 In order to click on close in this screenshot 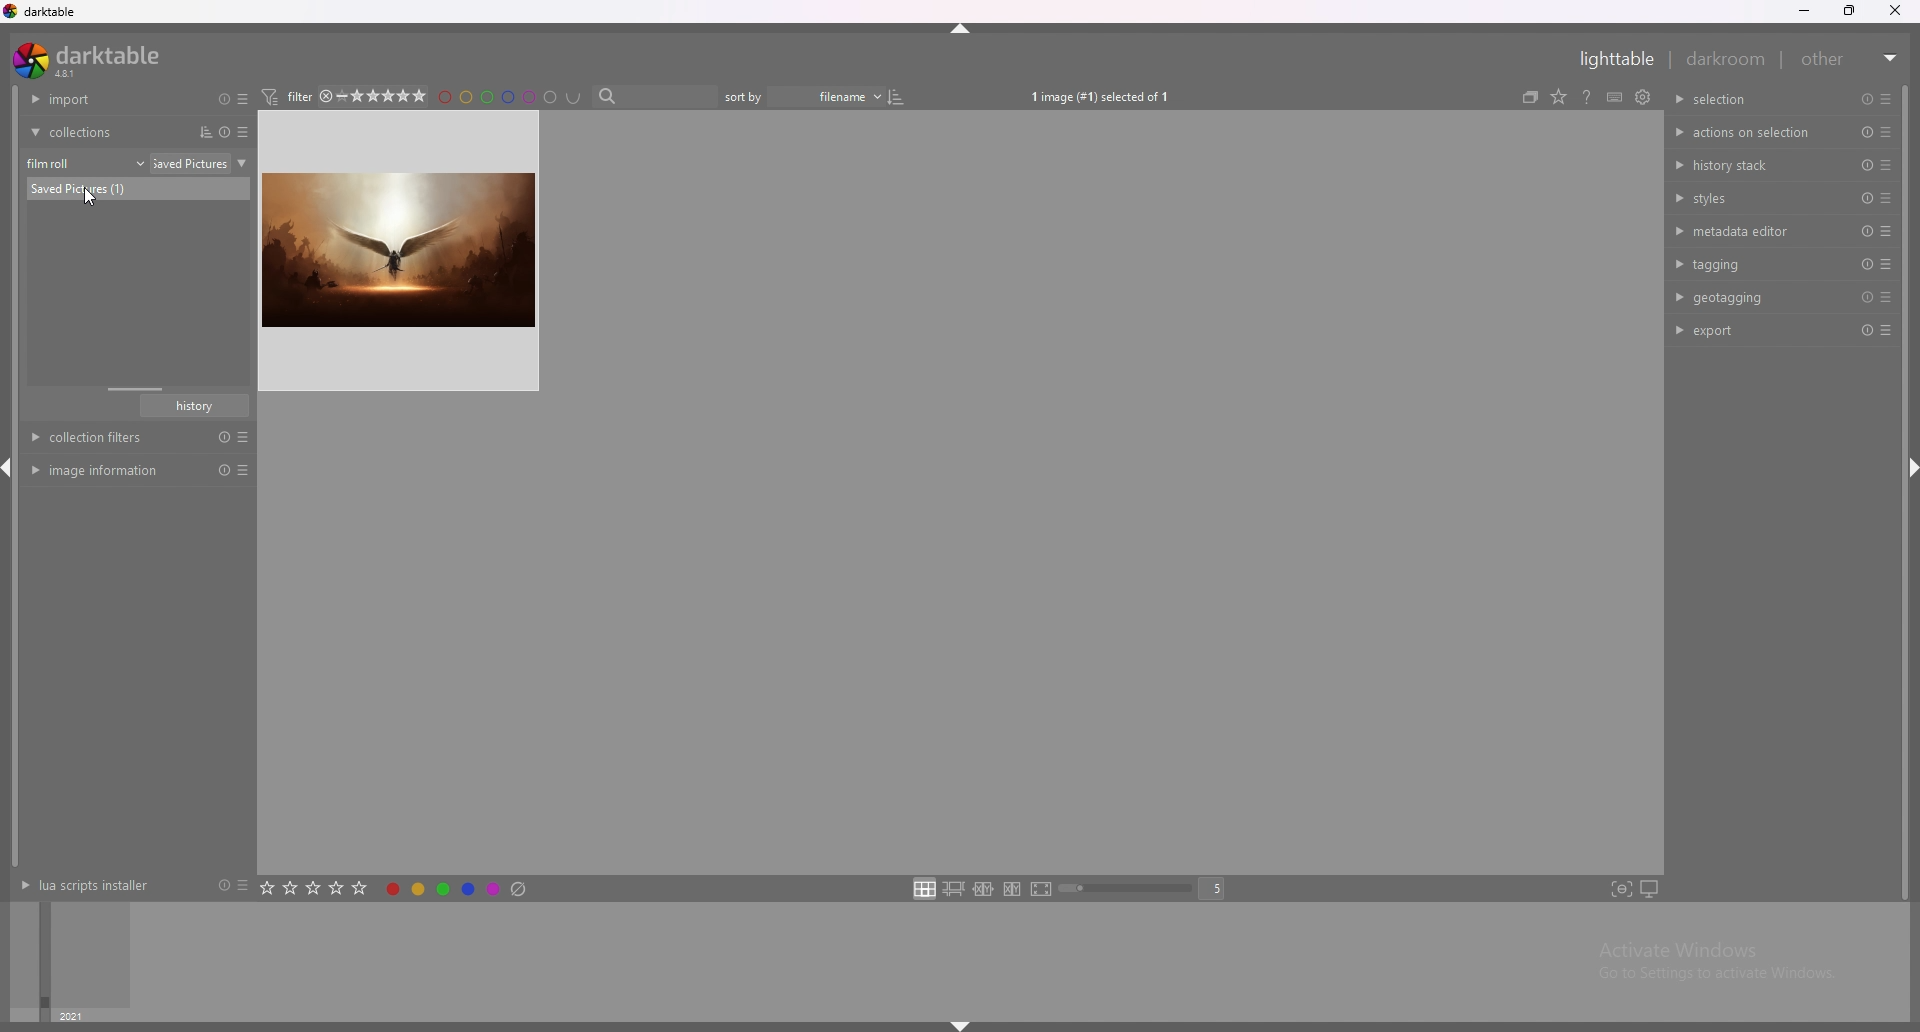, I will do `click(1898, 11)`.